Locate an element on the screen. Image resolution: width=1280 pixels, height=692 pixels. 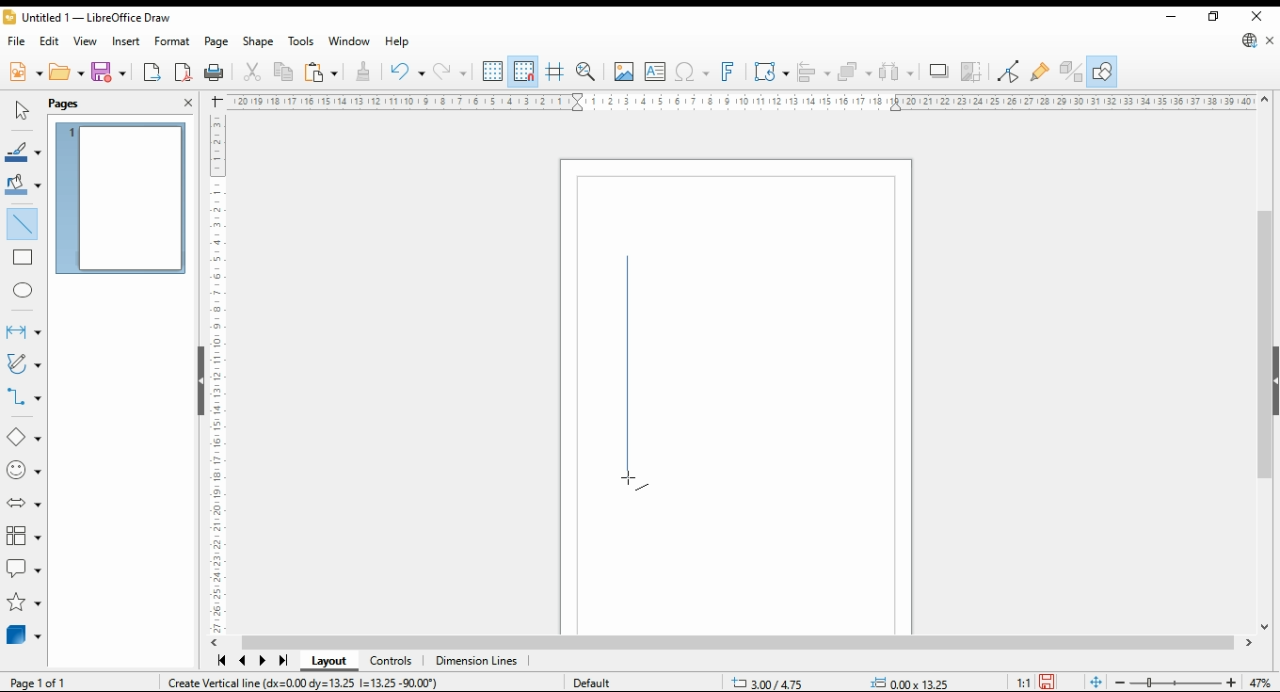
align objects is located at coordinates (814, 71).